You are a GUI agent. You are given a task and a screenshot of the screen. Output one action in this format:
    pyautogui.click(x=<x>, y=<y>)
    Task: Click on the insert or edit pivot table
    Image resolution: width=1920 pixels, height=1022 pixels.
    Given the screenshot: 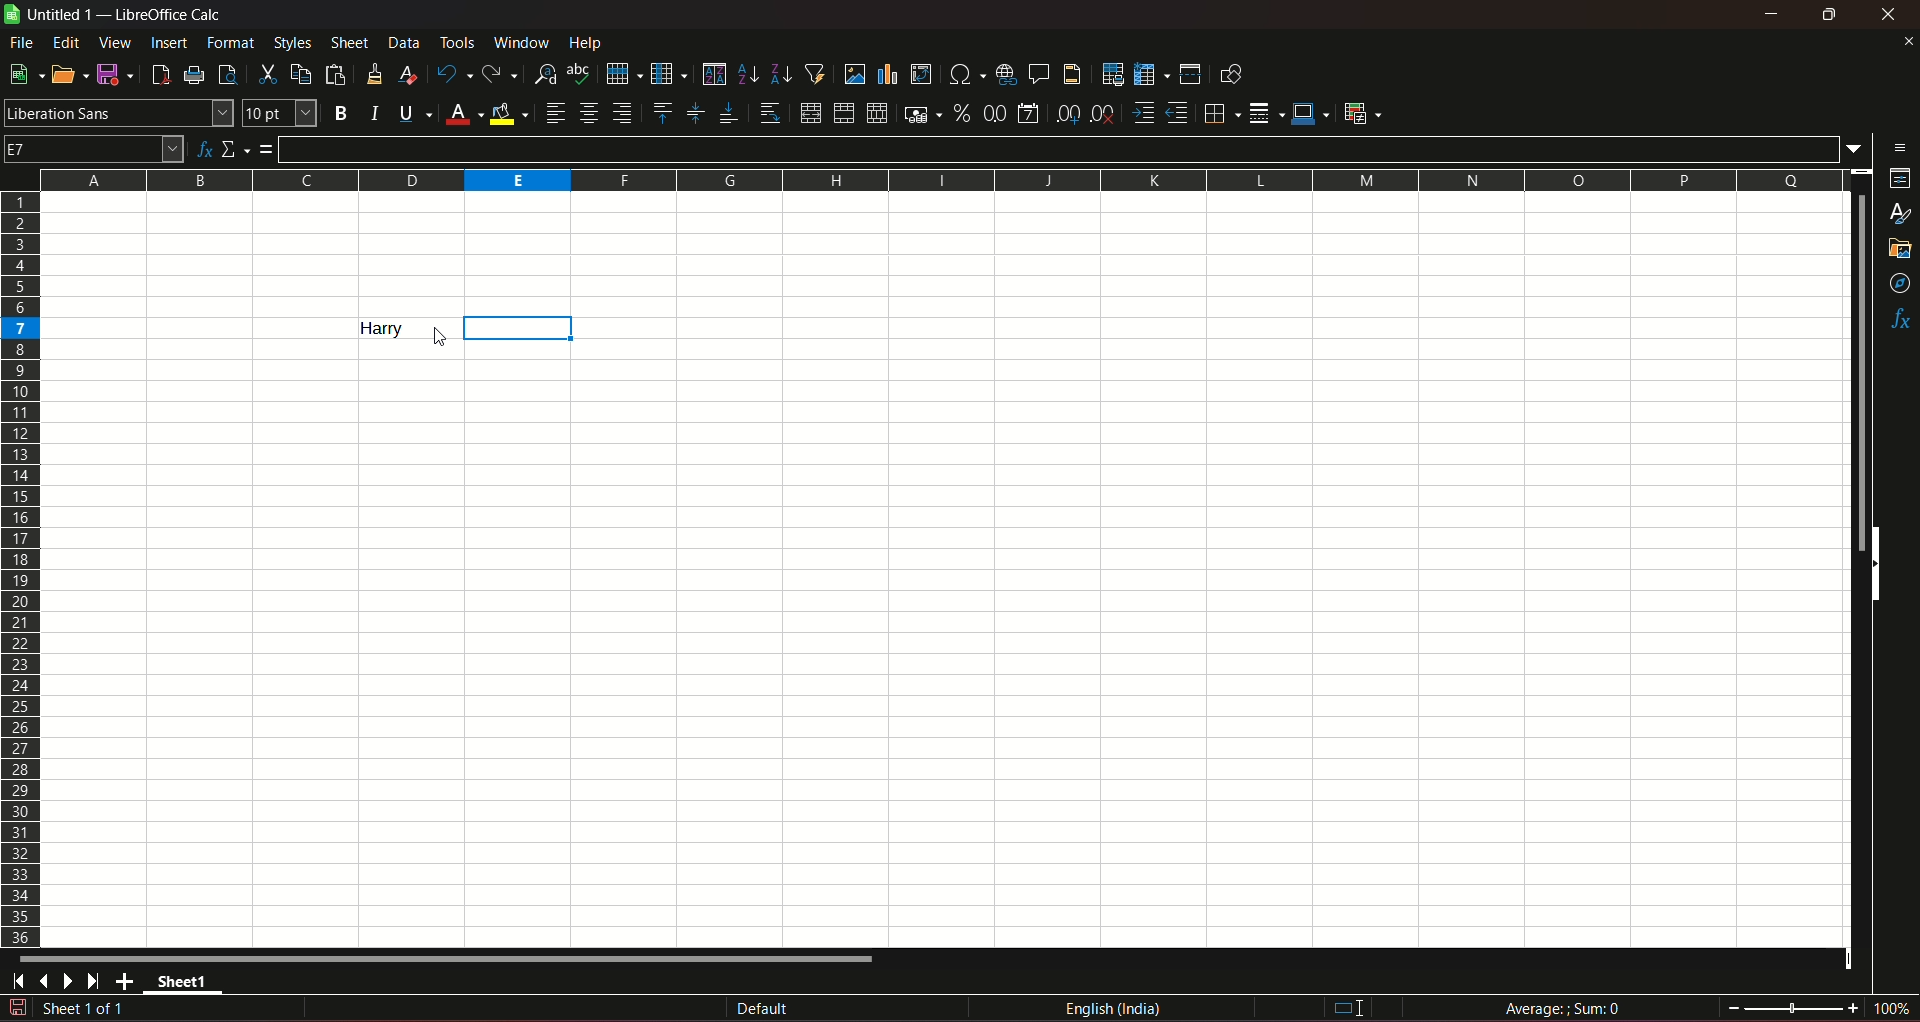 What is the action you would take?
    pyautogui.click(x=922, y=73)
    